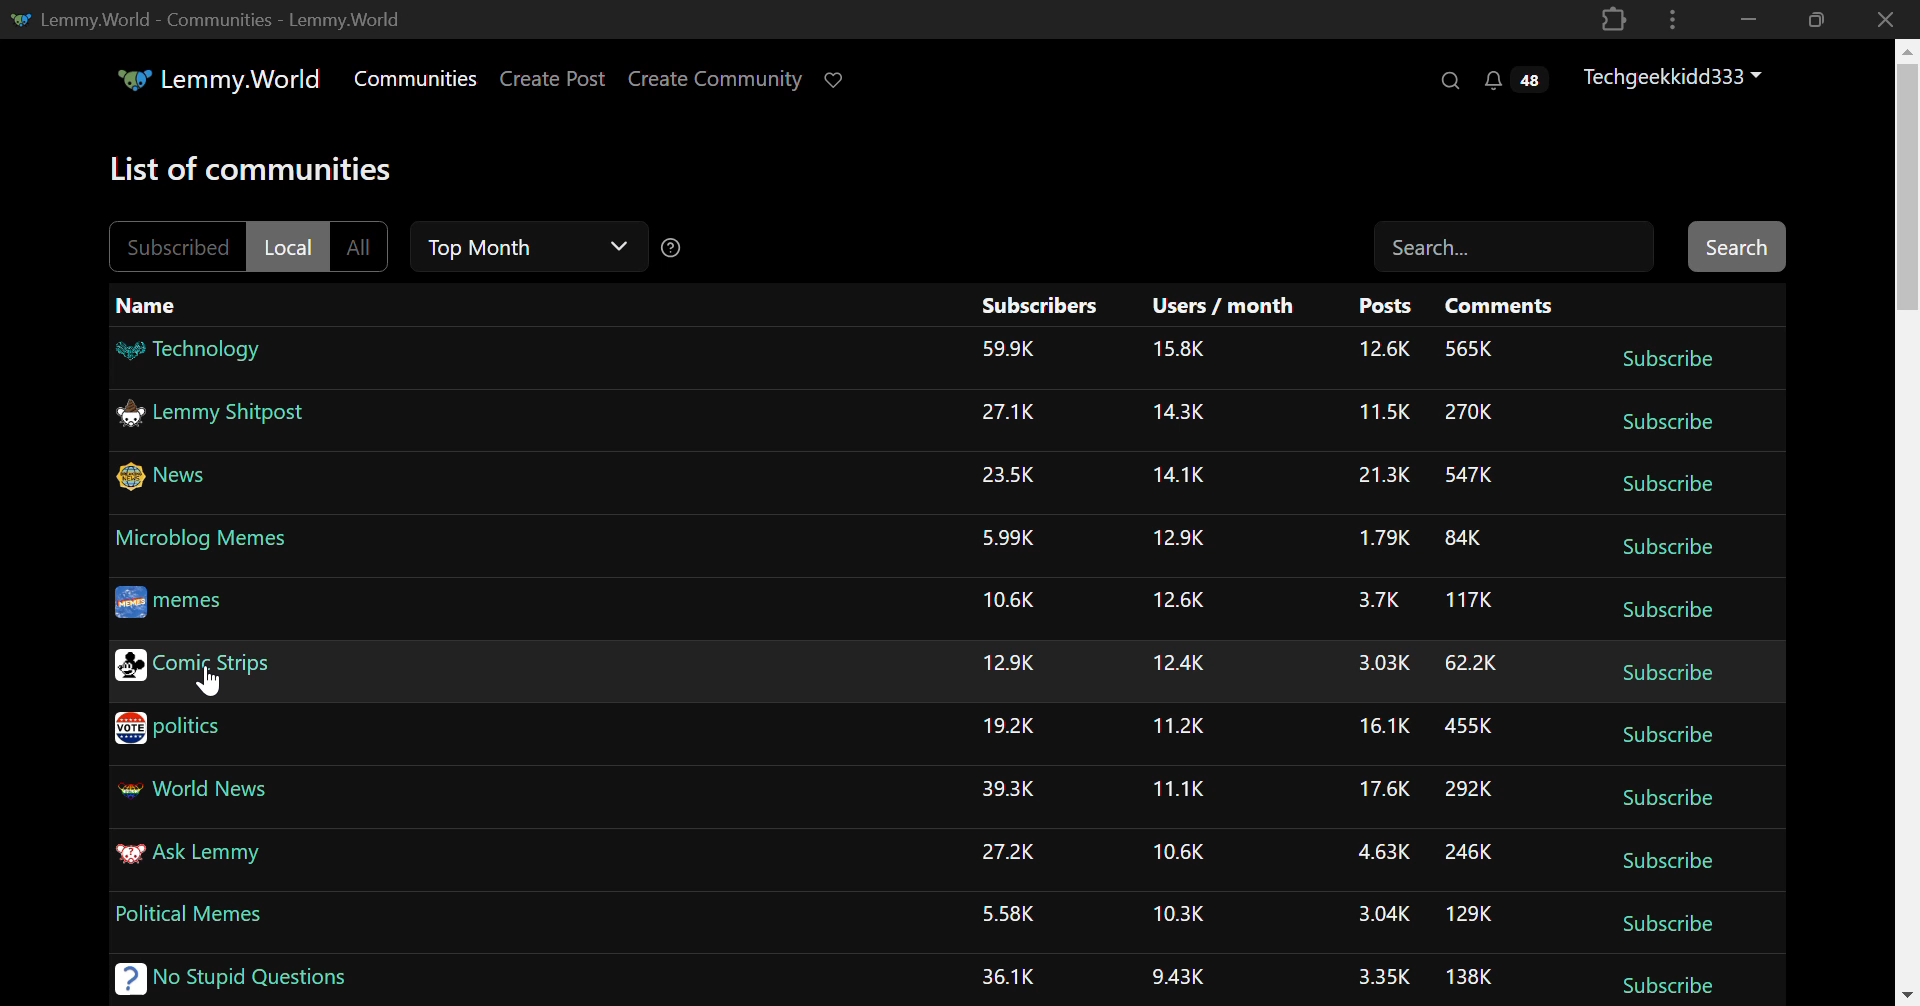  Describe the element at coordinates (1009, 660) in the screenshot. I see `12.9K` at that location.